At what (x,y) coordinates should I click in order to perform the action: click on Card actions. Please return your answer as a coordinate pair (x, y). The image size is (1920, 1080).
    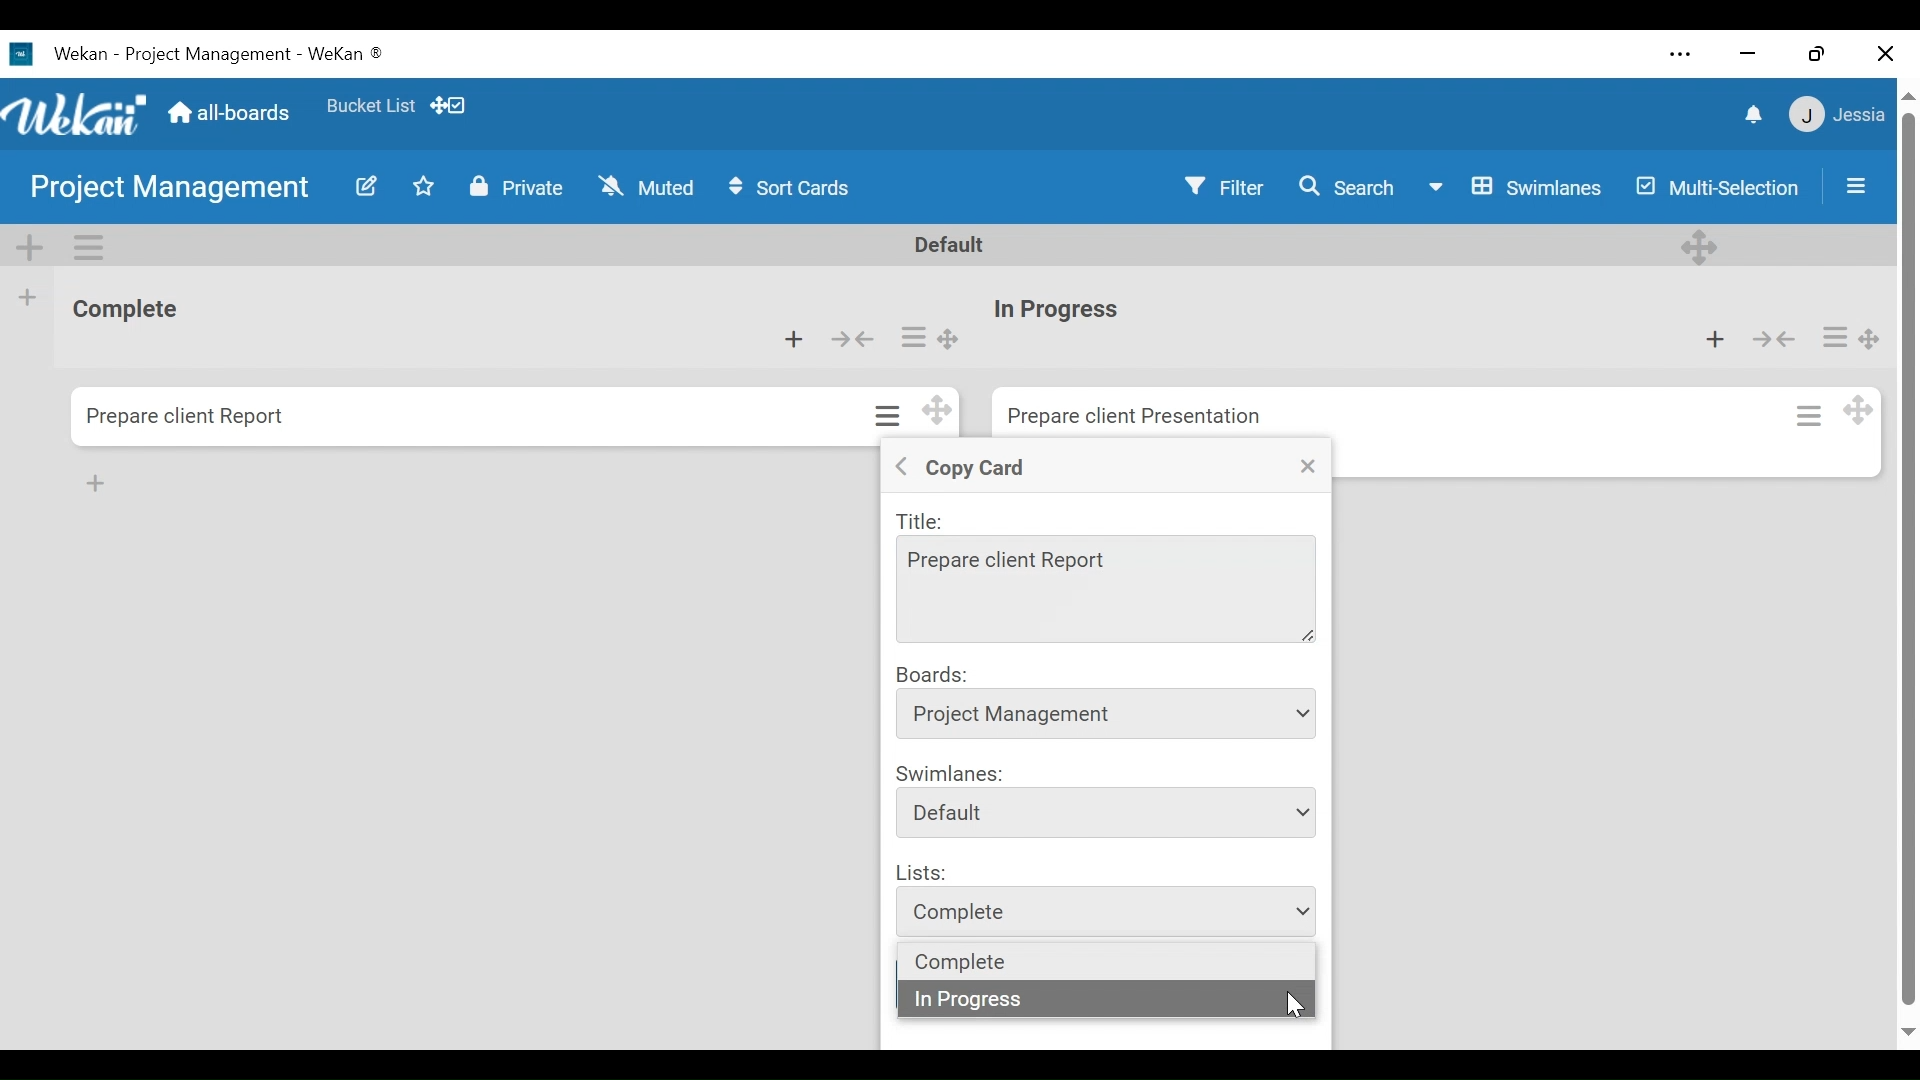
    Looking at the image, I should click on (1834, 338).